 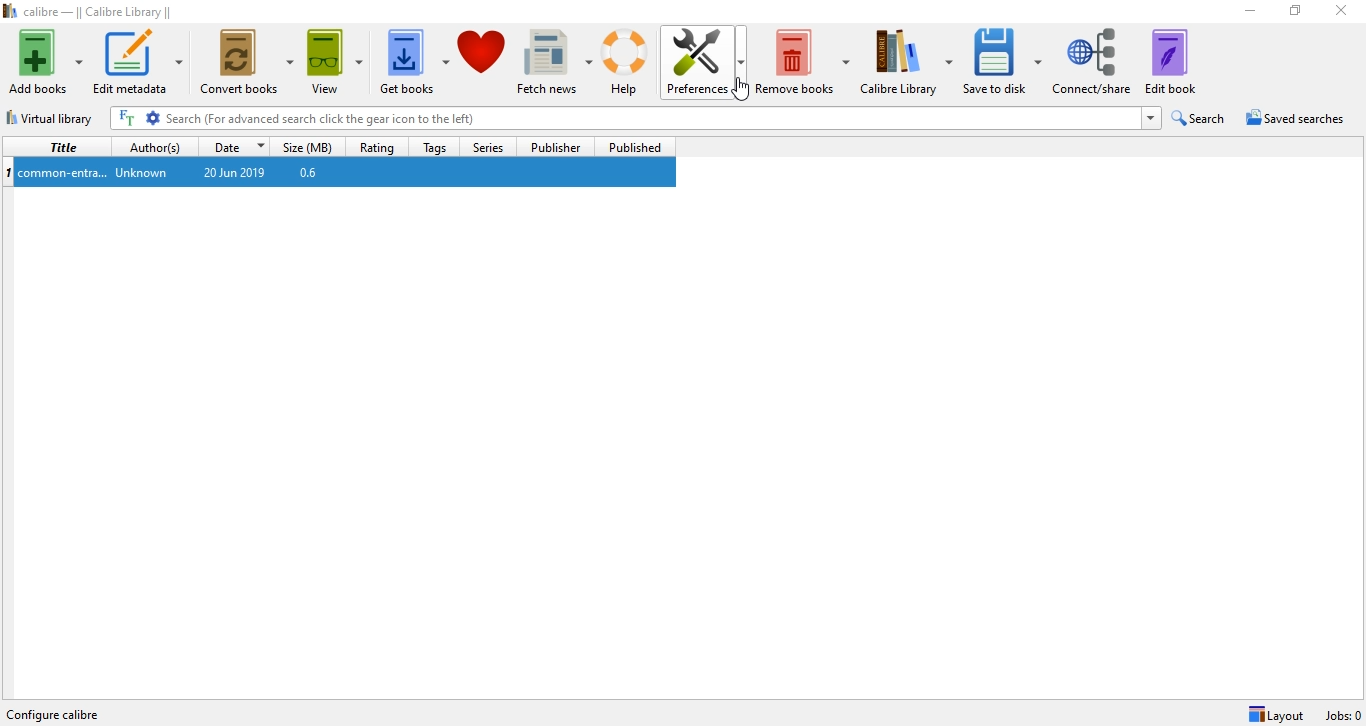 What do you see at coordinates (1295, 14) in the screenshot?
I see `Restore` at bounding box center [1295, 14].